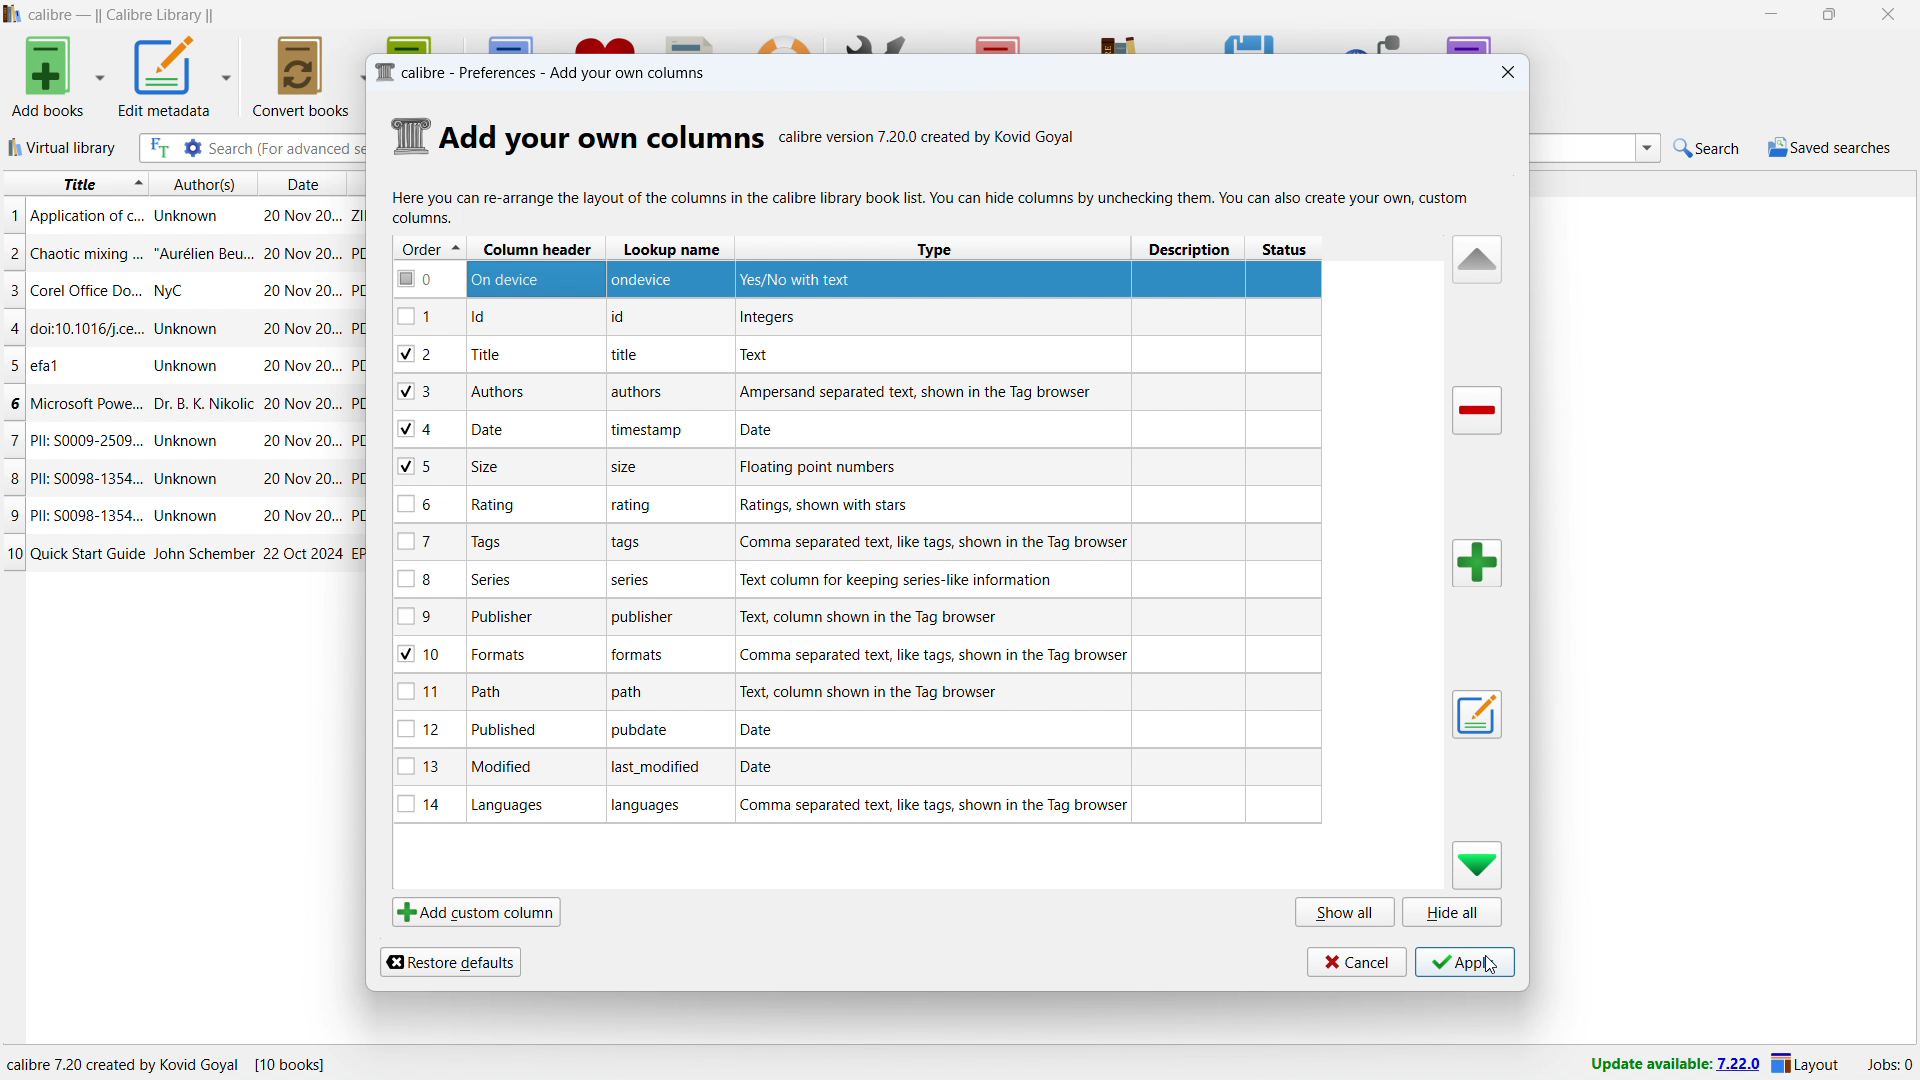 The width and height of the screenshot is (1920, 1080). What do you see at coordinates (188, 366) in the screenshot?
I see `author` at bounding box center [188, 366].